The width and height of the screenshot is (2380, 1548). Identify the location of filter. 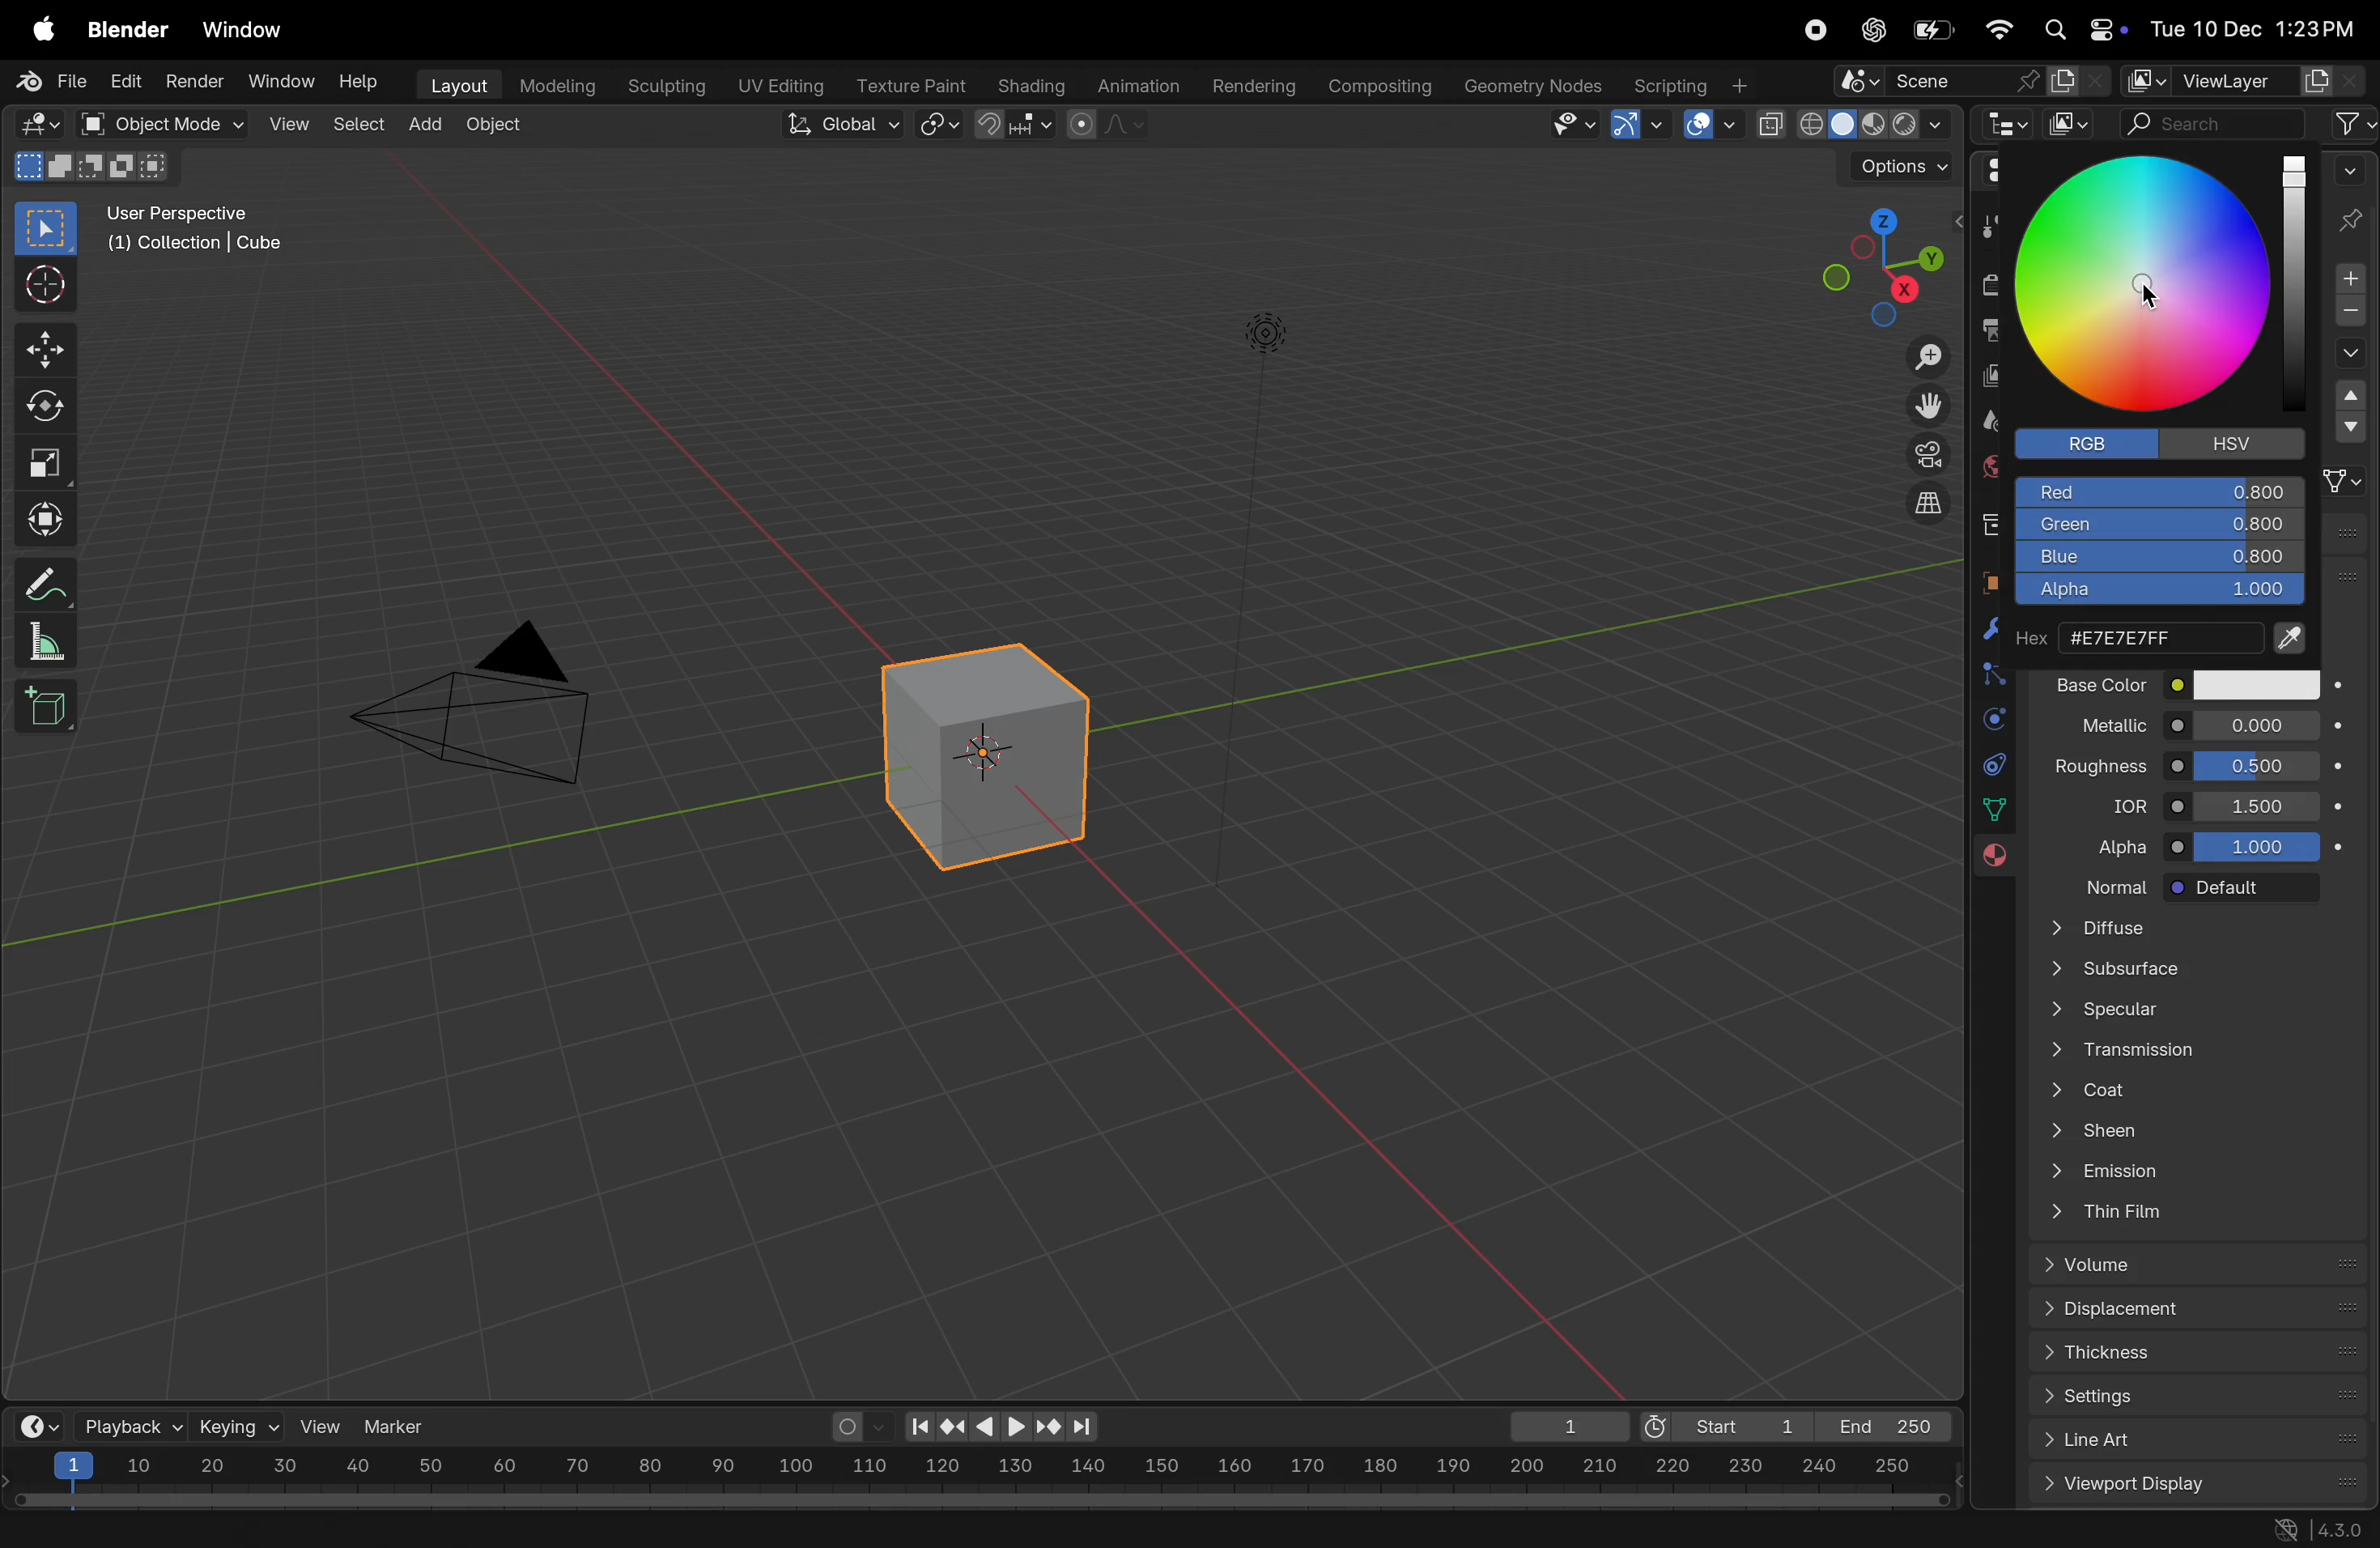
(2353, 123).